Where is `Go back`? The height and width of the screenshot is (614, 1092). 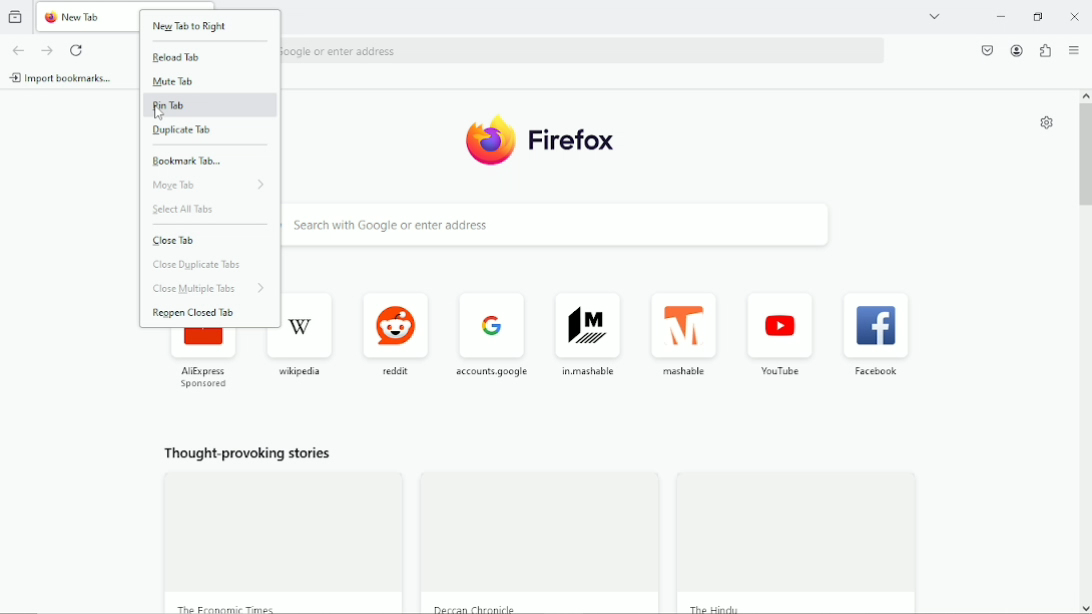 Go back is located at coordinates (18, 50).